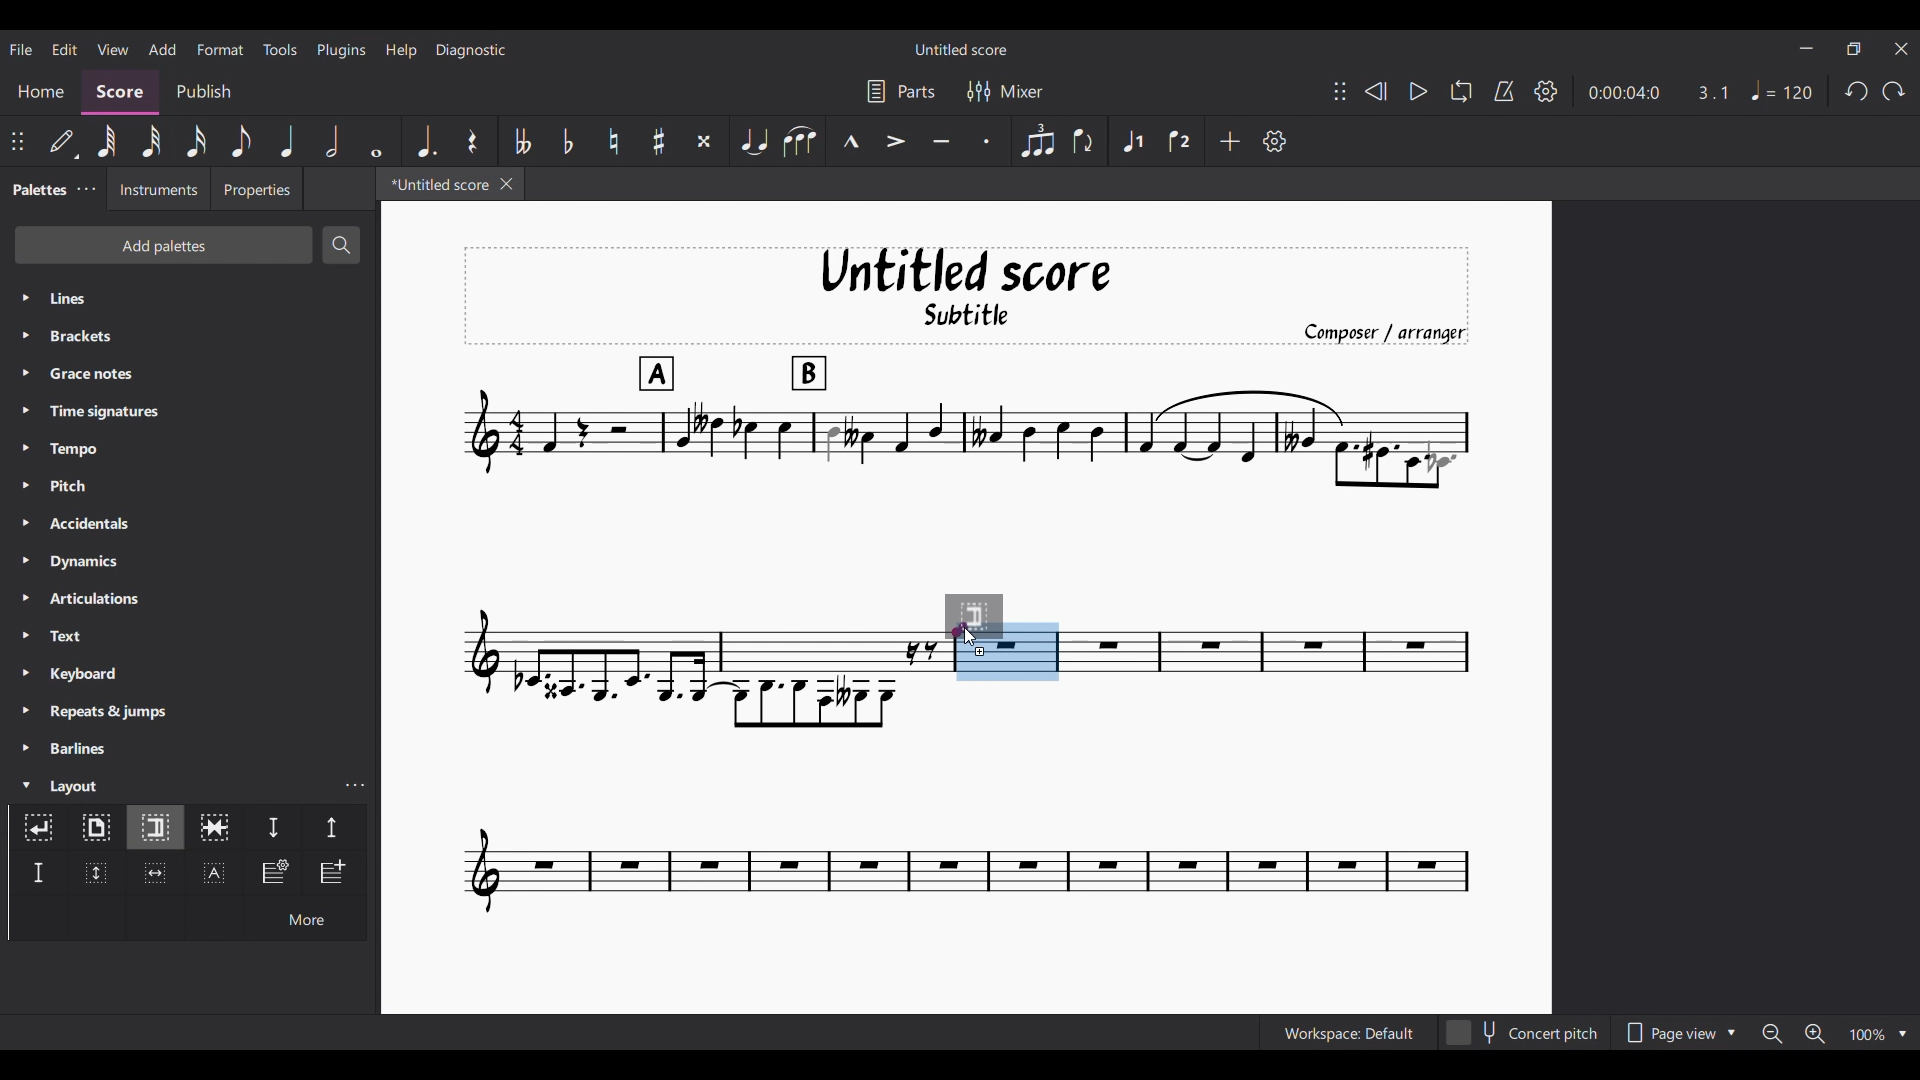  I want to click on Voice 1, so click(1131, 141).